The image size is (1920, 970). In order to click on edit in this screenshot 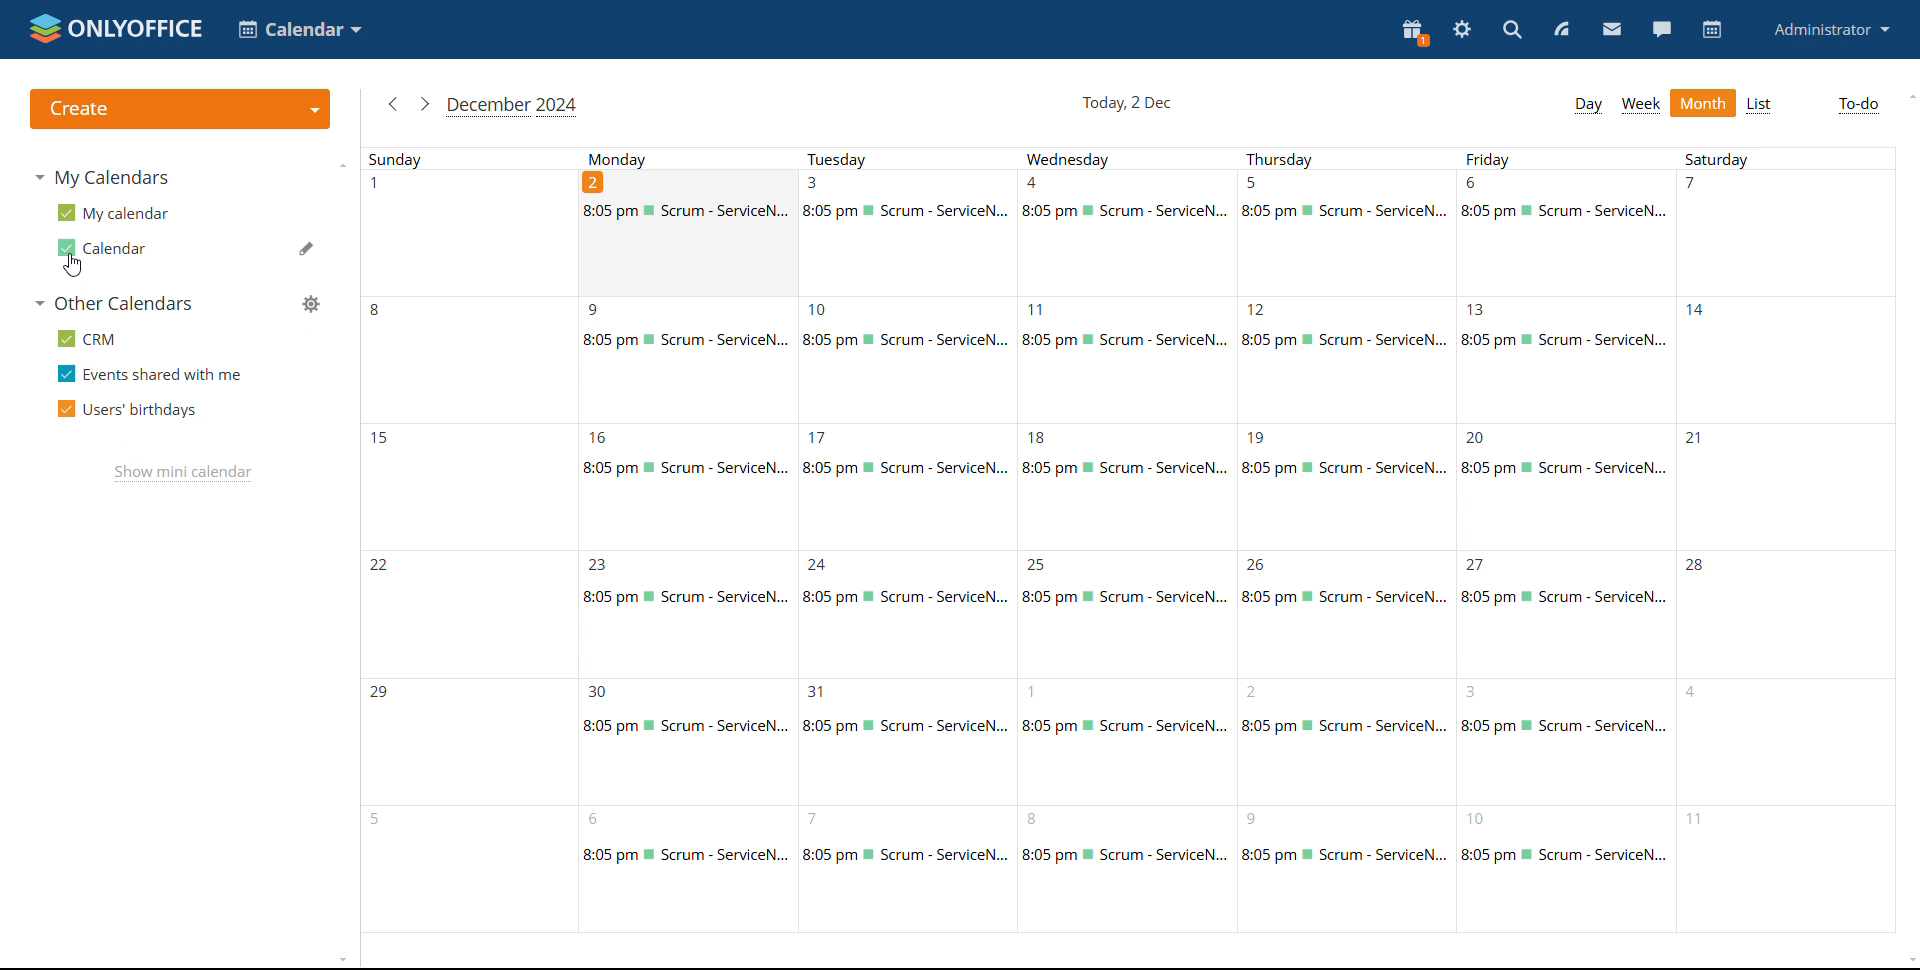, I will do `click(305, 247)`.